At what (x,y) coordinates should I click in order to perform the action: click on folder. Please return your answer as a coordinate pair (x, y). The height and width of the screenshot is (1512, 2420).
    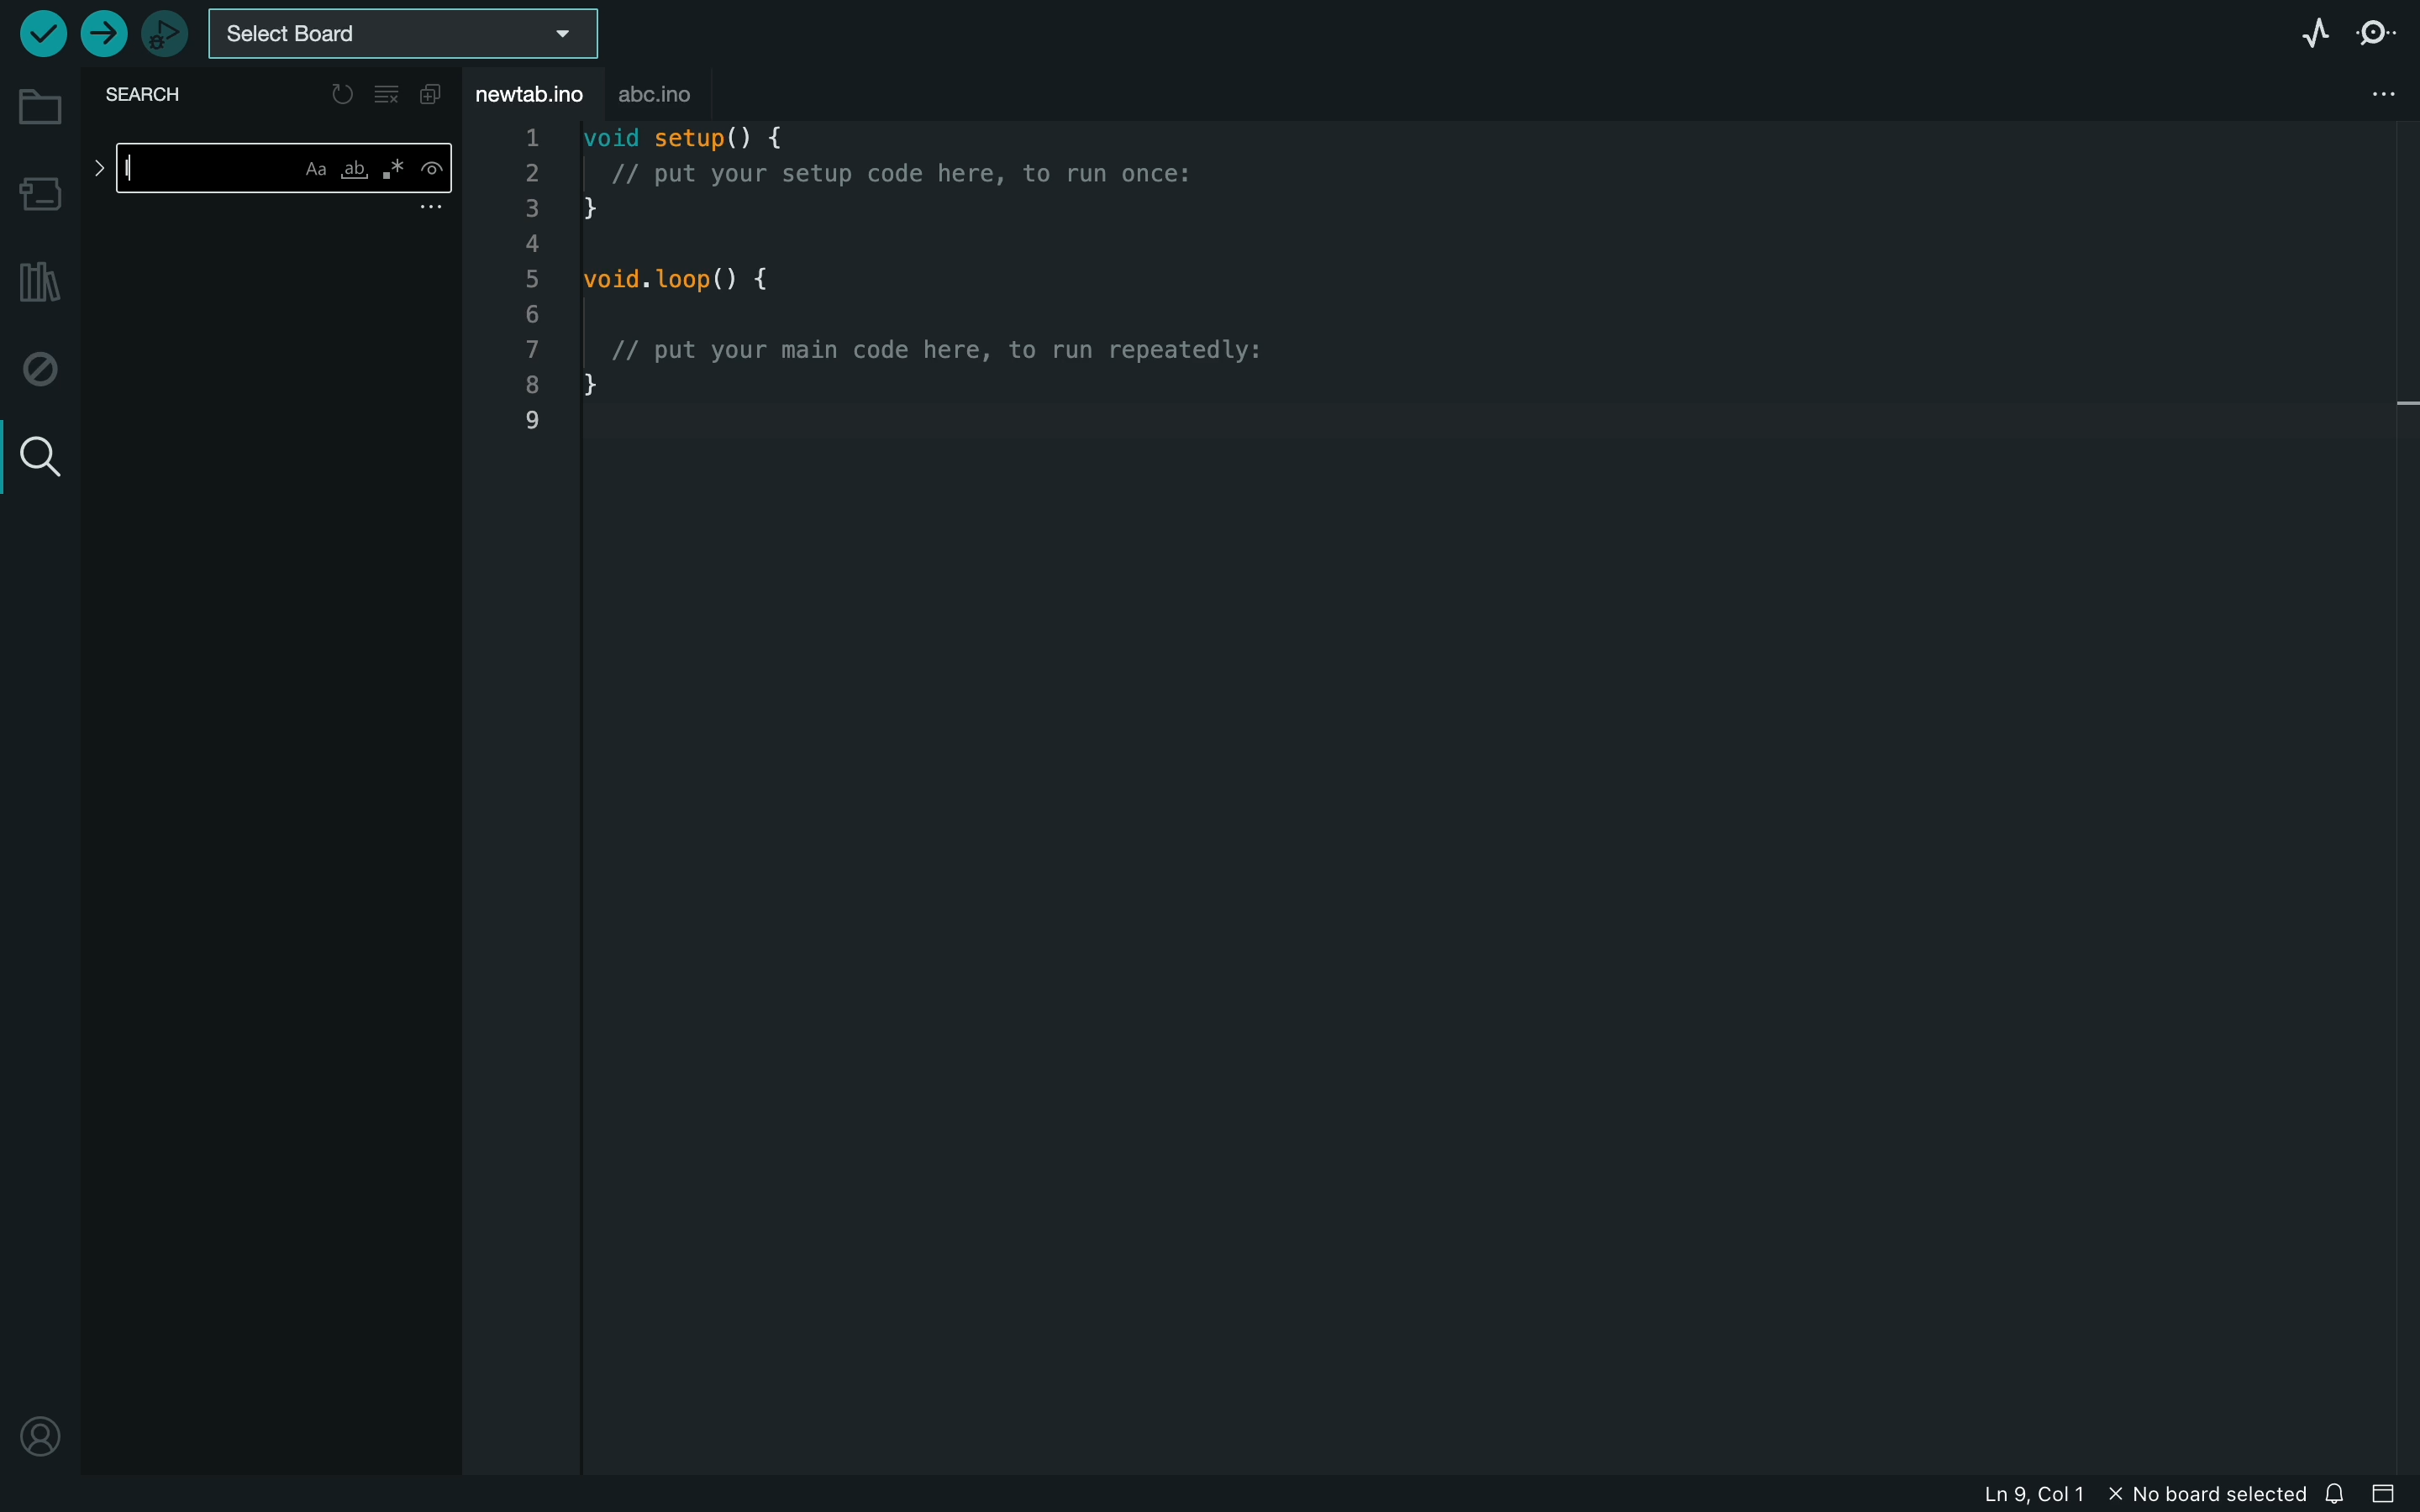
    Looking at the image, I should click on (37, 108).